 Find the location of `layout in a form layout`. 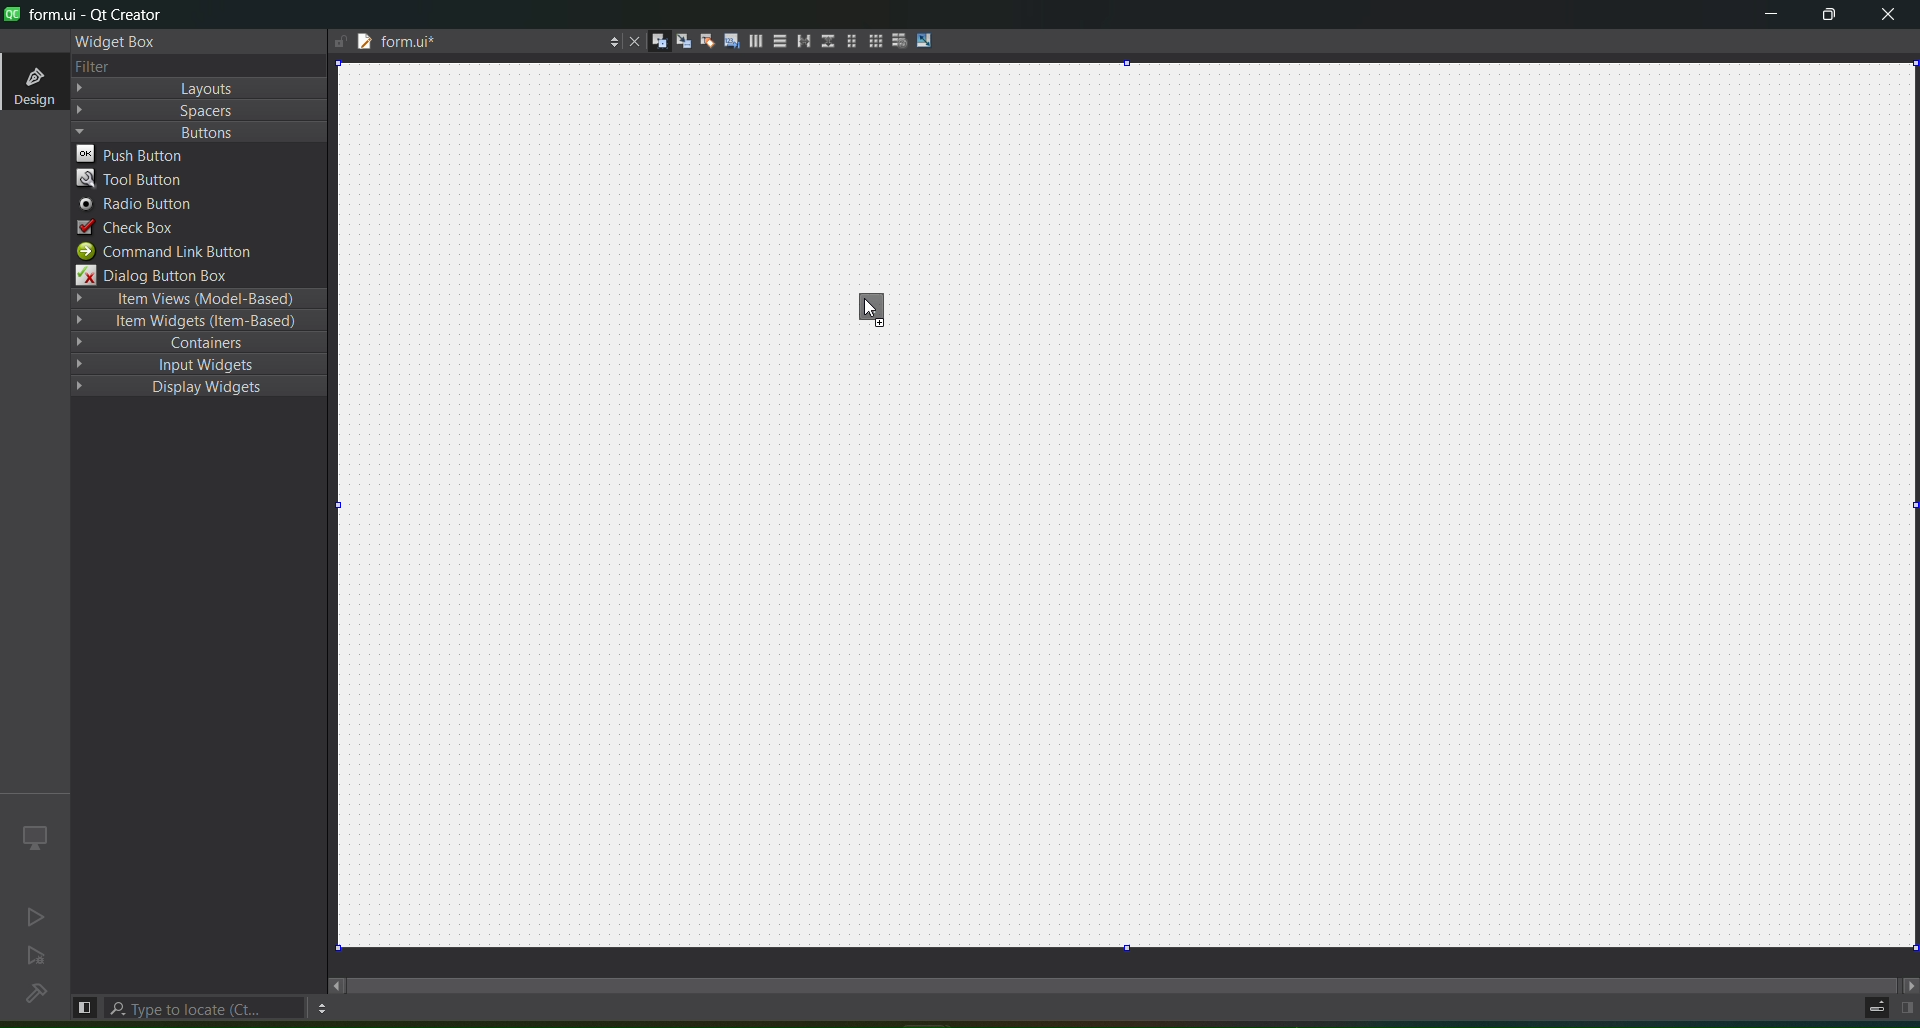

layout in a form layout is located at coordinates (850, 39).